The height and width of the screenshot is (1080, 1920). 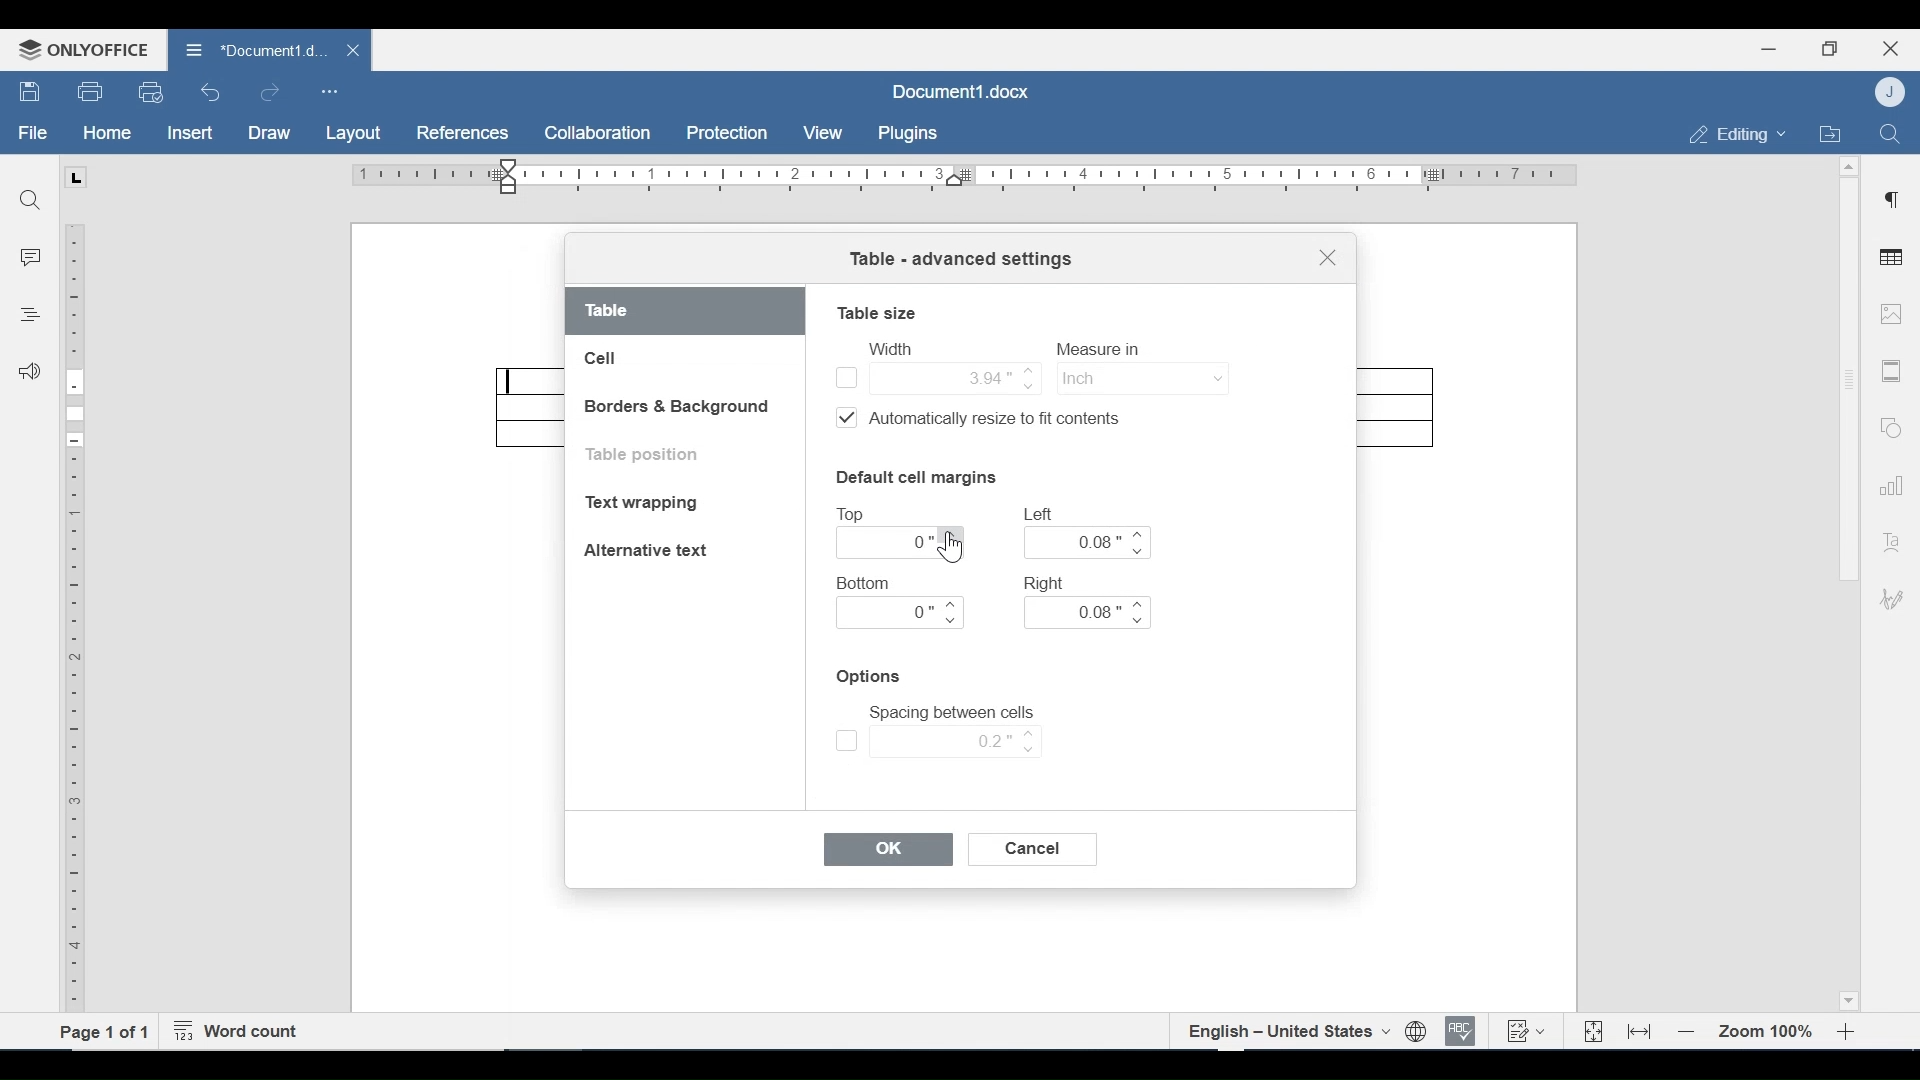 What do you see at coordinates (1889, 132) in the screenshot?
I see `Find` at bounding box center [1889, 132].